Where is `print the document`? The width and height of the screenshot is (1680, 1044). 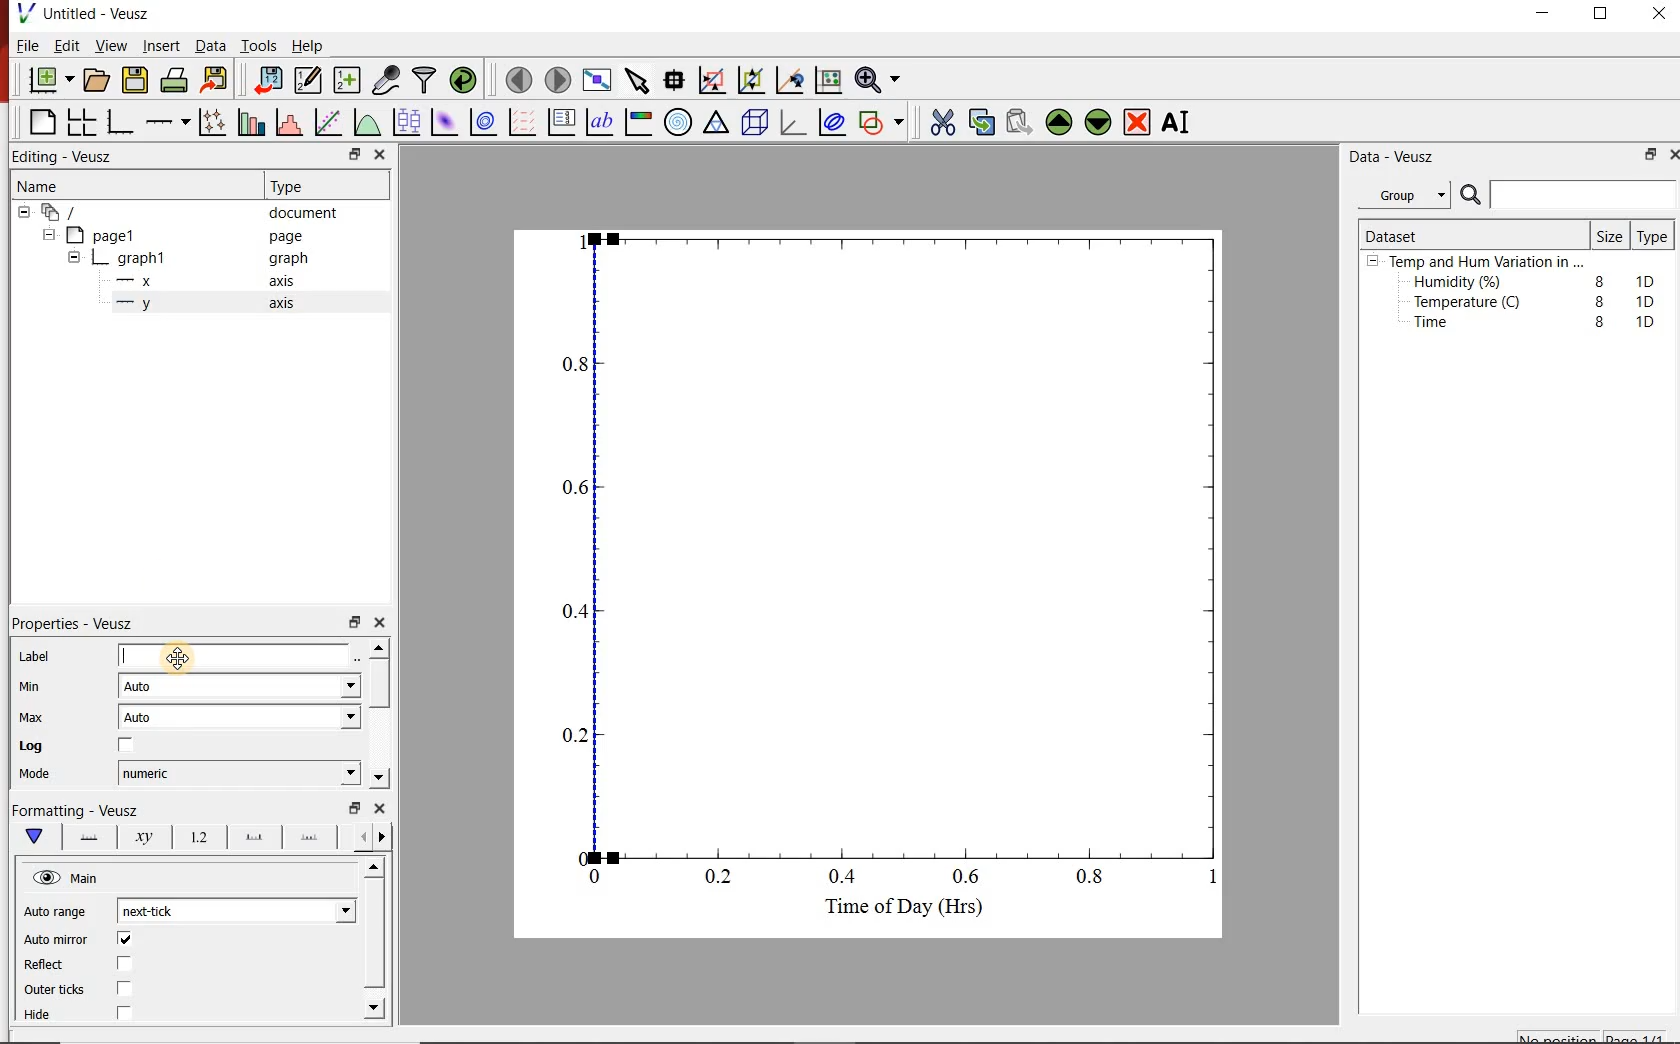
print the document is located at coordinates (175, 83).